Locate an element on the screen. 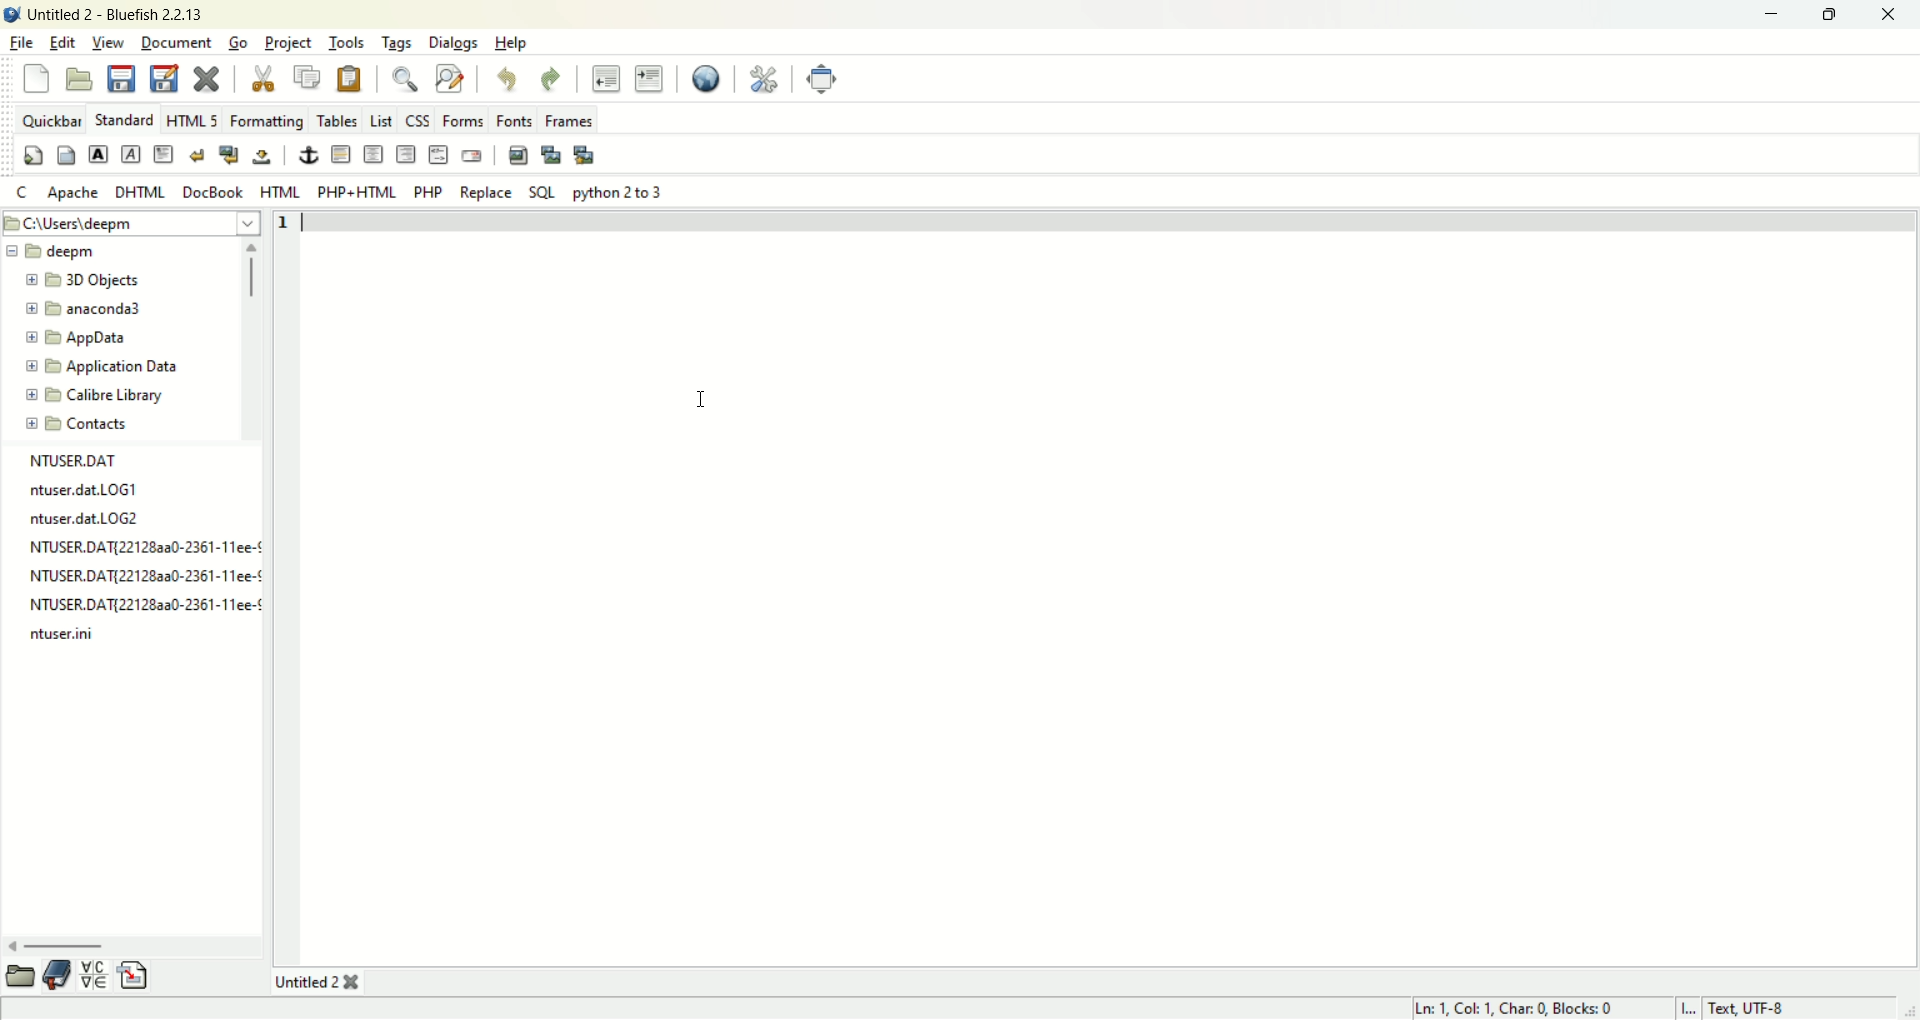 Image resolution: width=1920 pixels, height=1020 pixels. save as is located at coordinates (165, 77).